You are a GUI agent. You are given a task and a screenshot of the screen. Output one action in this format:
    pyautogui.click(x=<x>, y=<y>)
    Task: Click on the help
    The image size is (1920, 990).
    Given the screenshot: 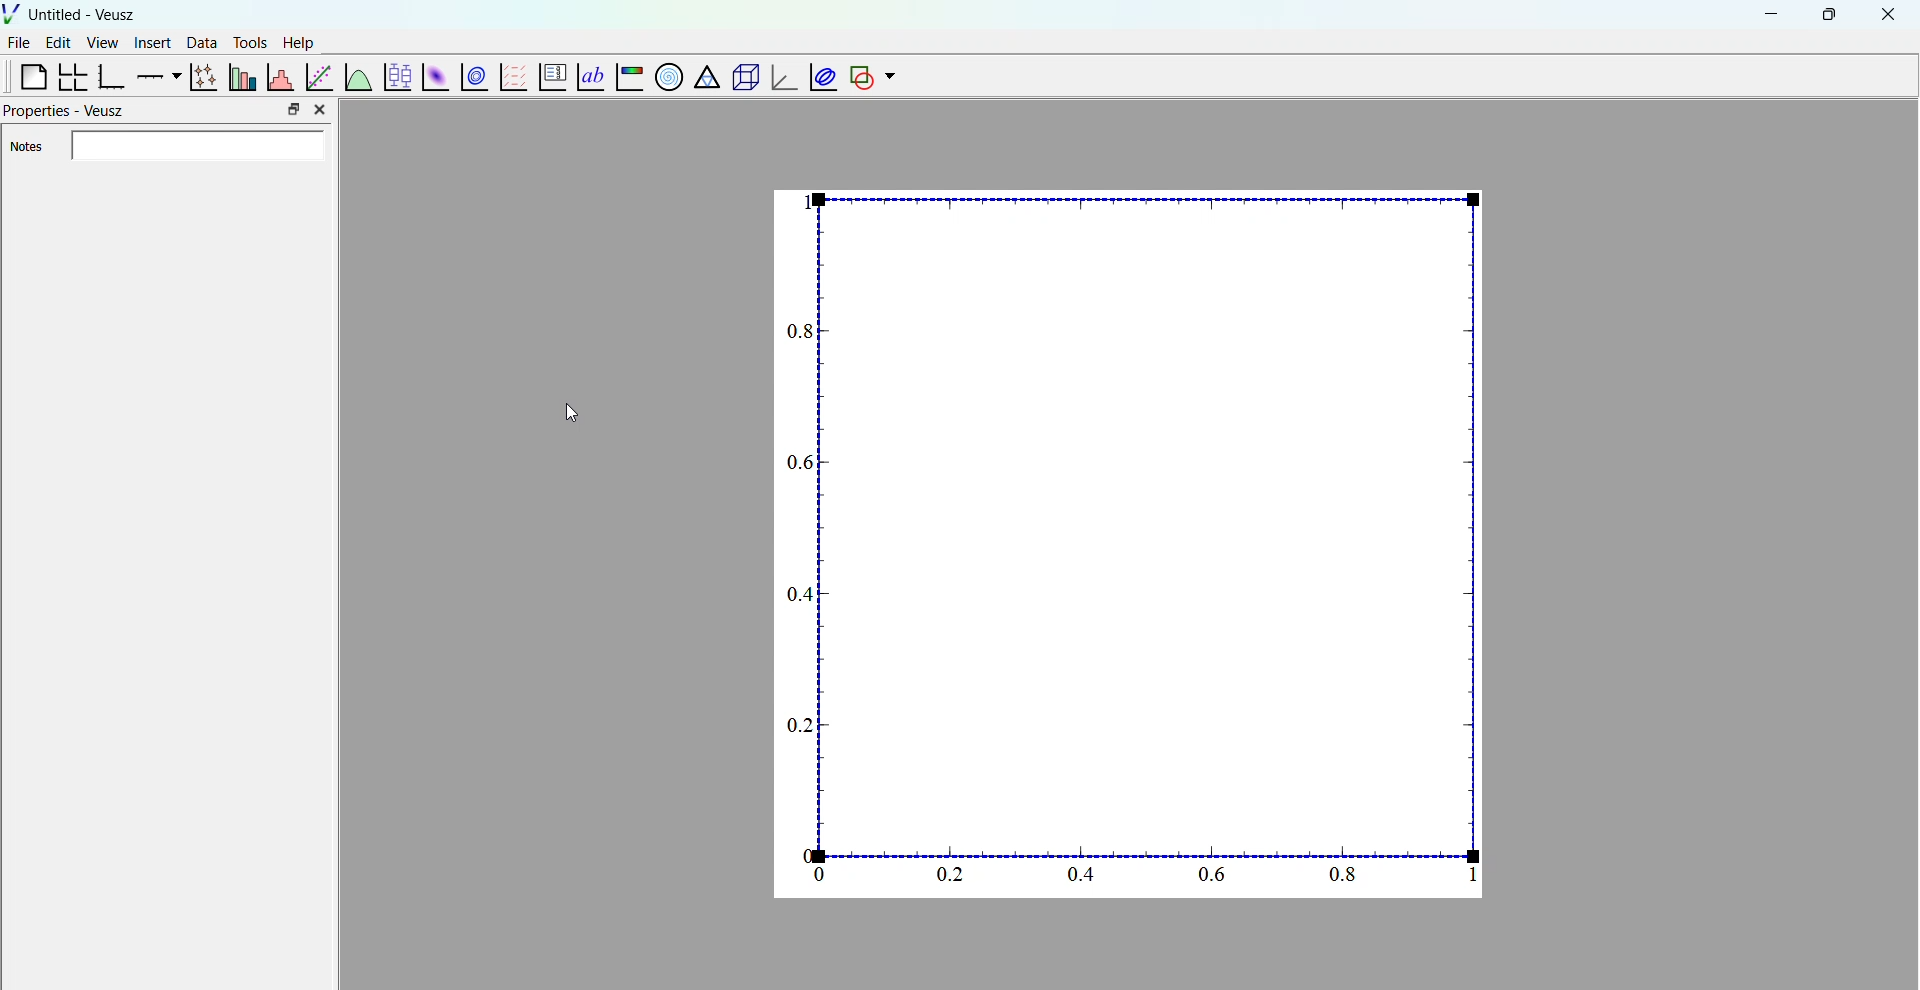 What is the action you would take?
    pyautogui.click(x=299, y=41)
    